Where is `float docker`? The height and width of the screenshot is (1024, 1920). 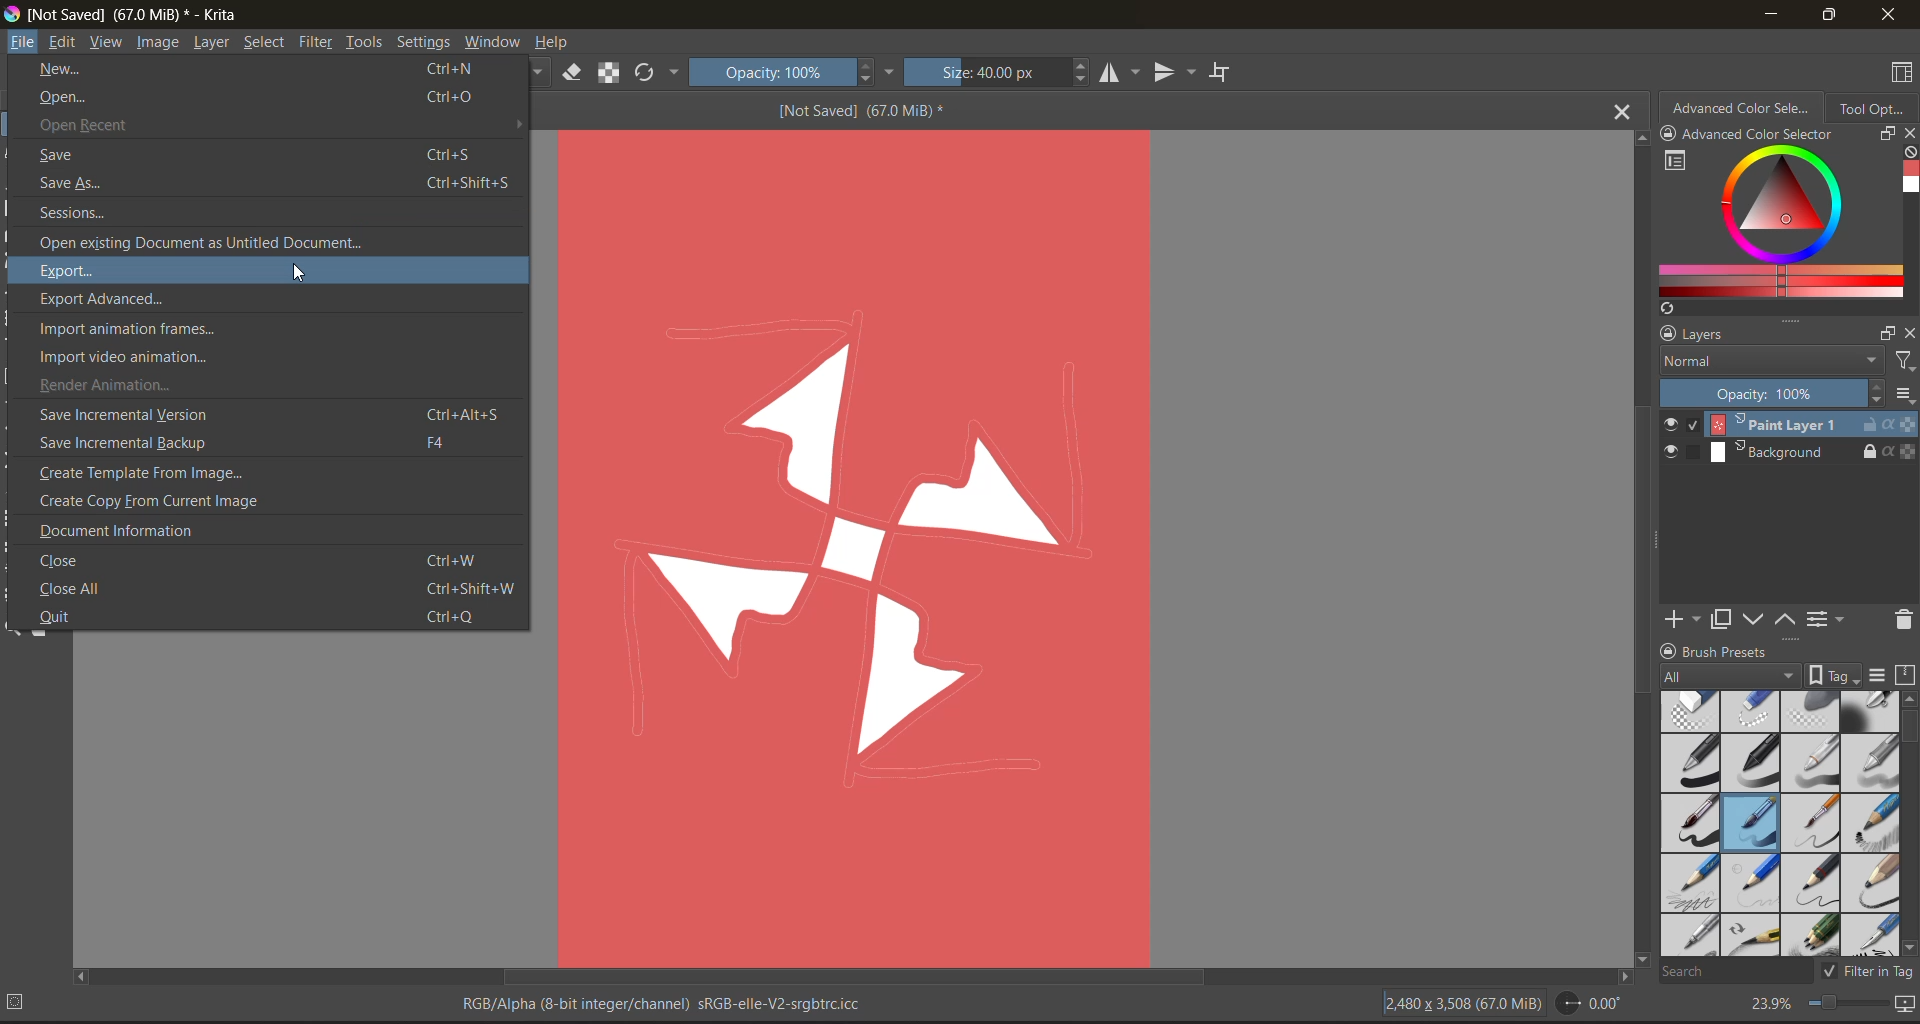 float docker is located at coordinates (1889, 333).